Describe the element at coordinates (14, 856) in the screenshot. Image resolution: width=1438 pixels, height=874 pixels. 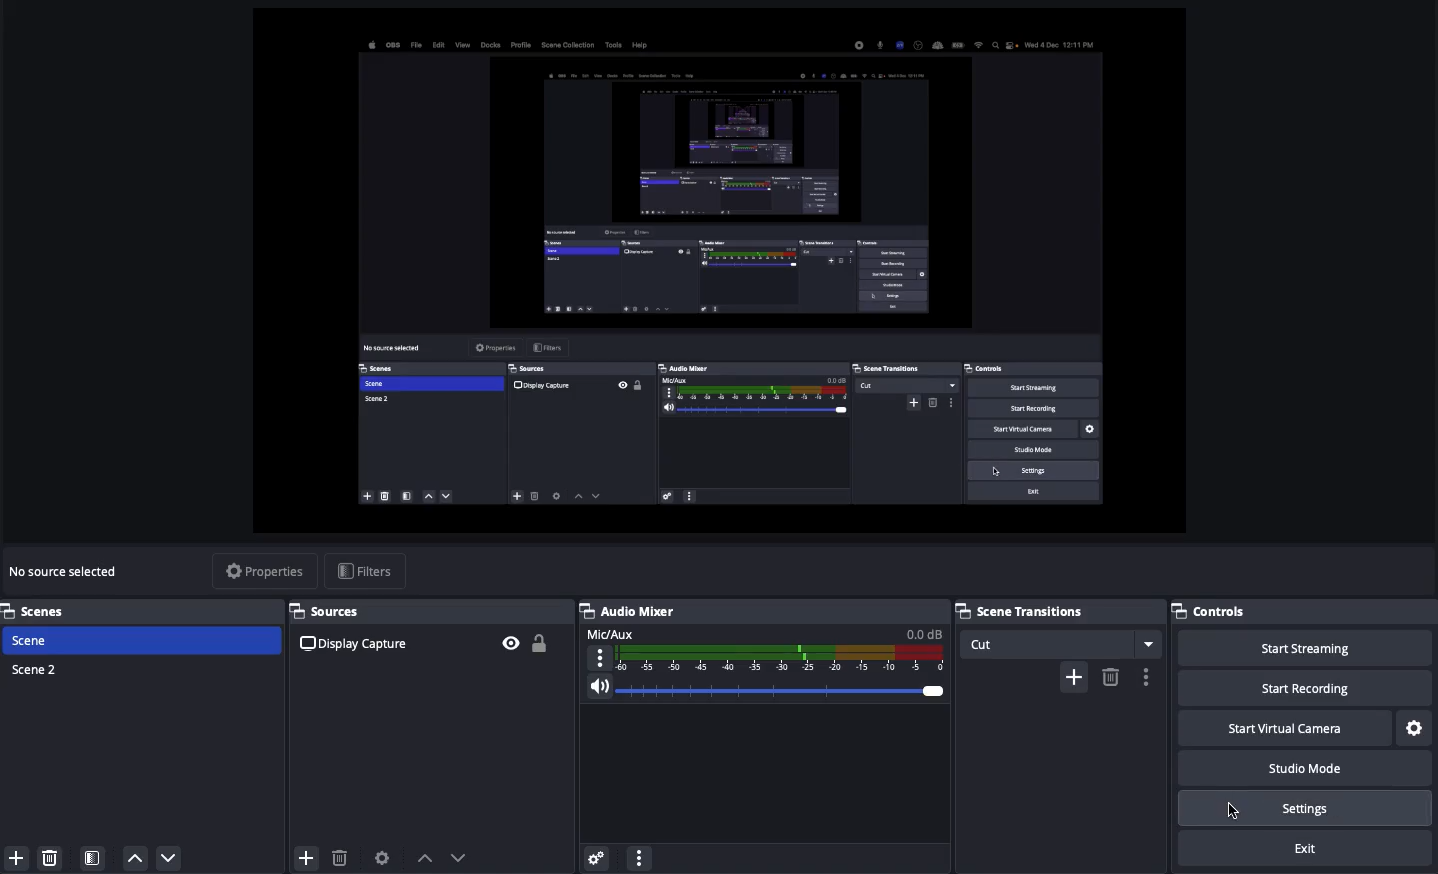
I see `Add` at that location.